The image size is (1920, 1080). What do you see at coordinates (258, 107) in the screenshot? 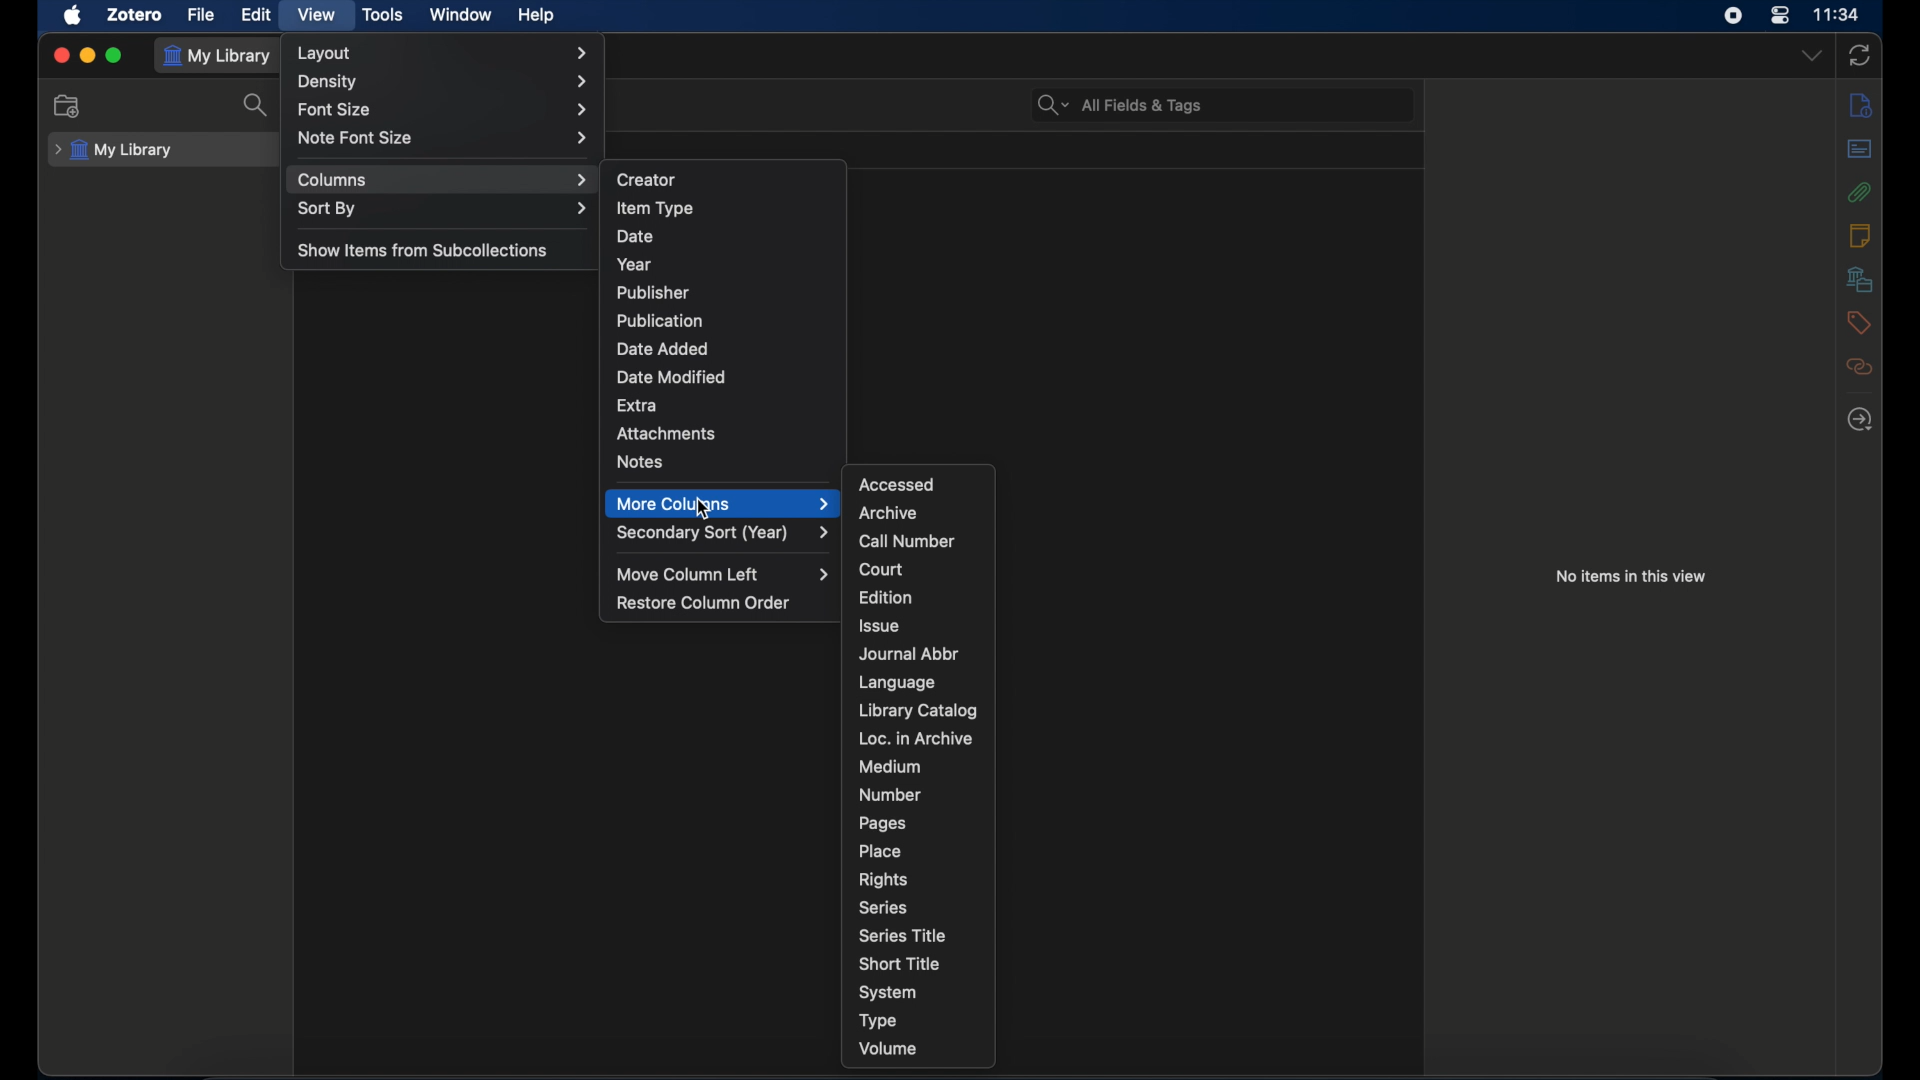
I see `search` at bounding box center [258, 107].